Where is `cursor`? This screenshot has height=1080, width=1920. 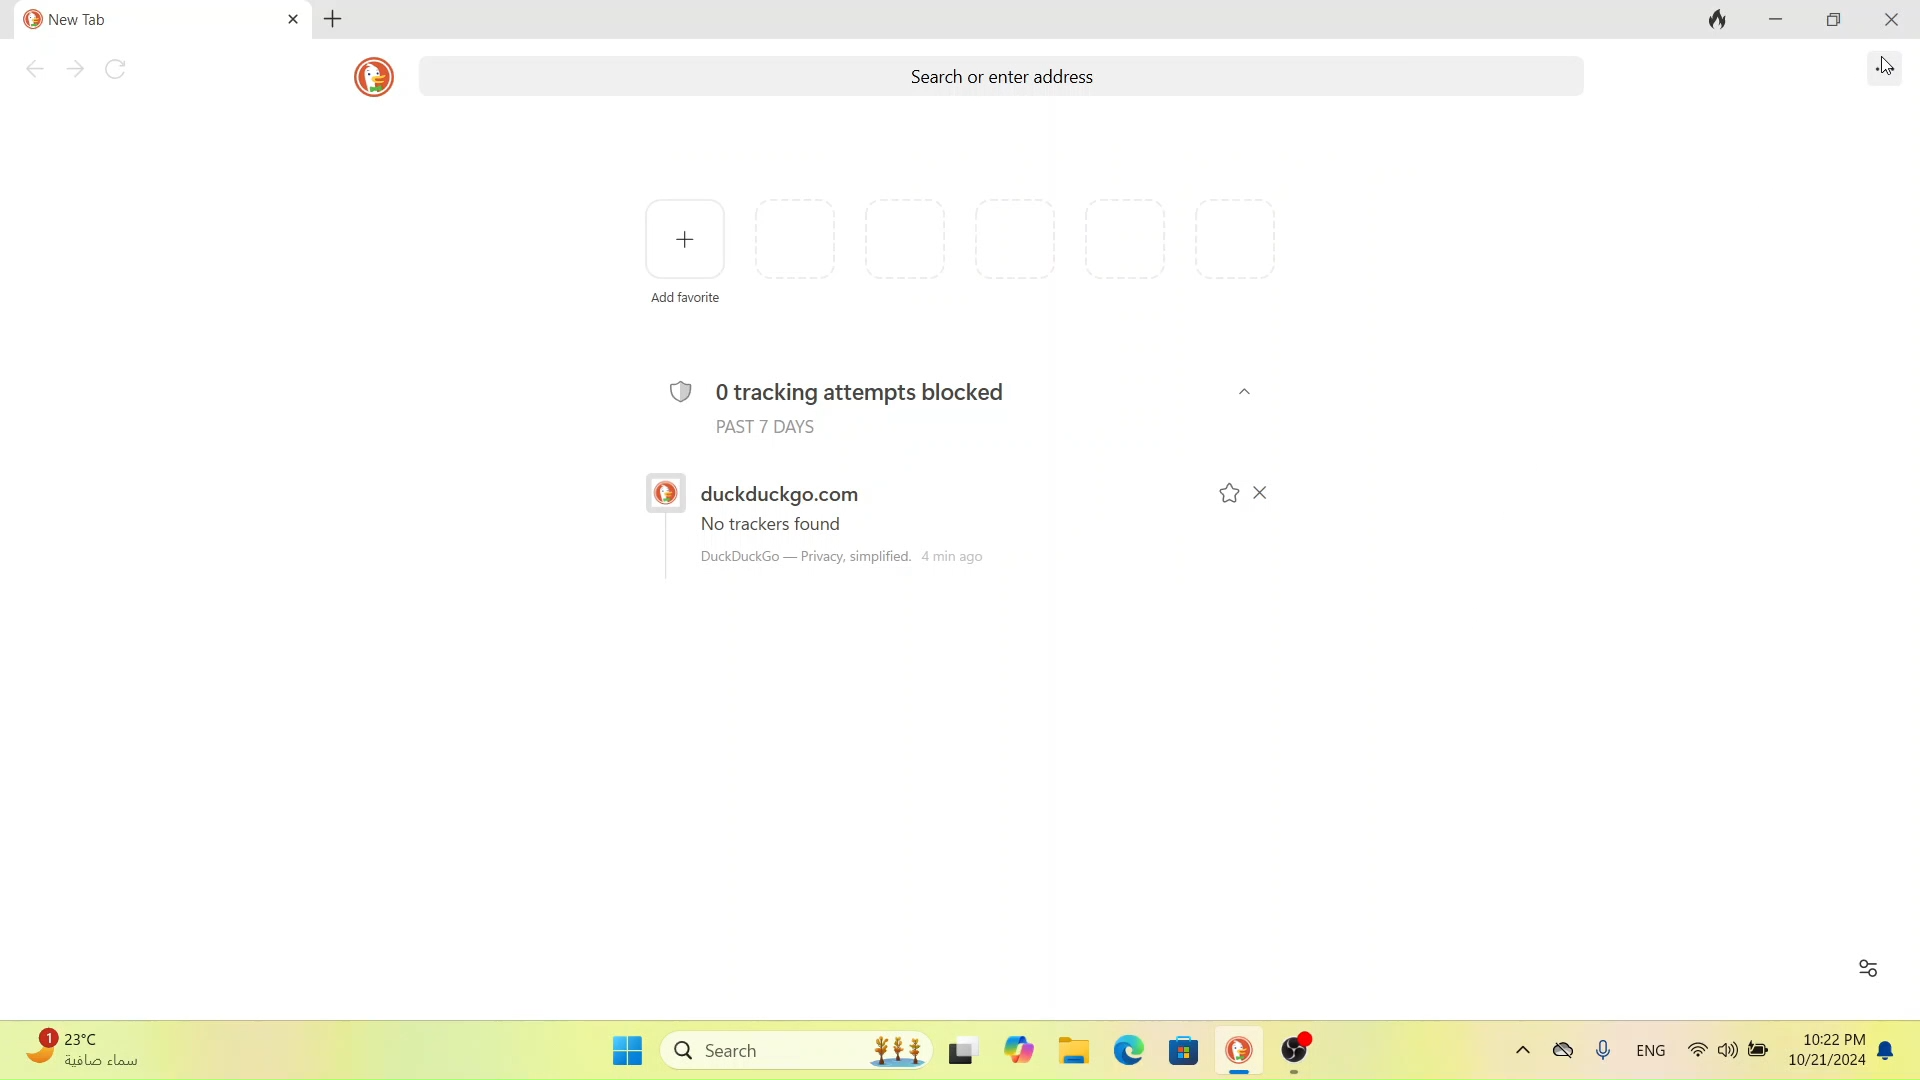
cursor is located at coordinates (1886, 66).